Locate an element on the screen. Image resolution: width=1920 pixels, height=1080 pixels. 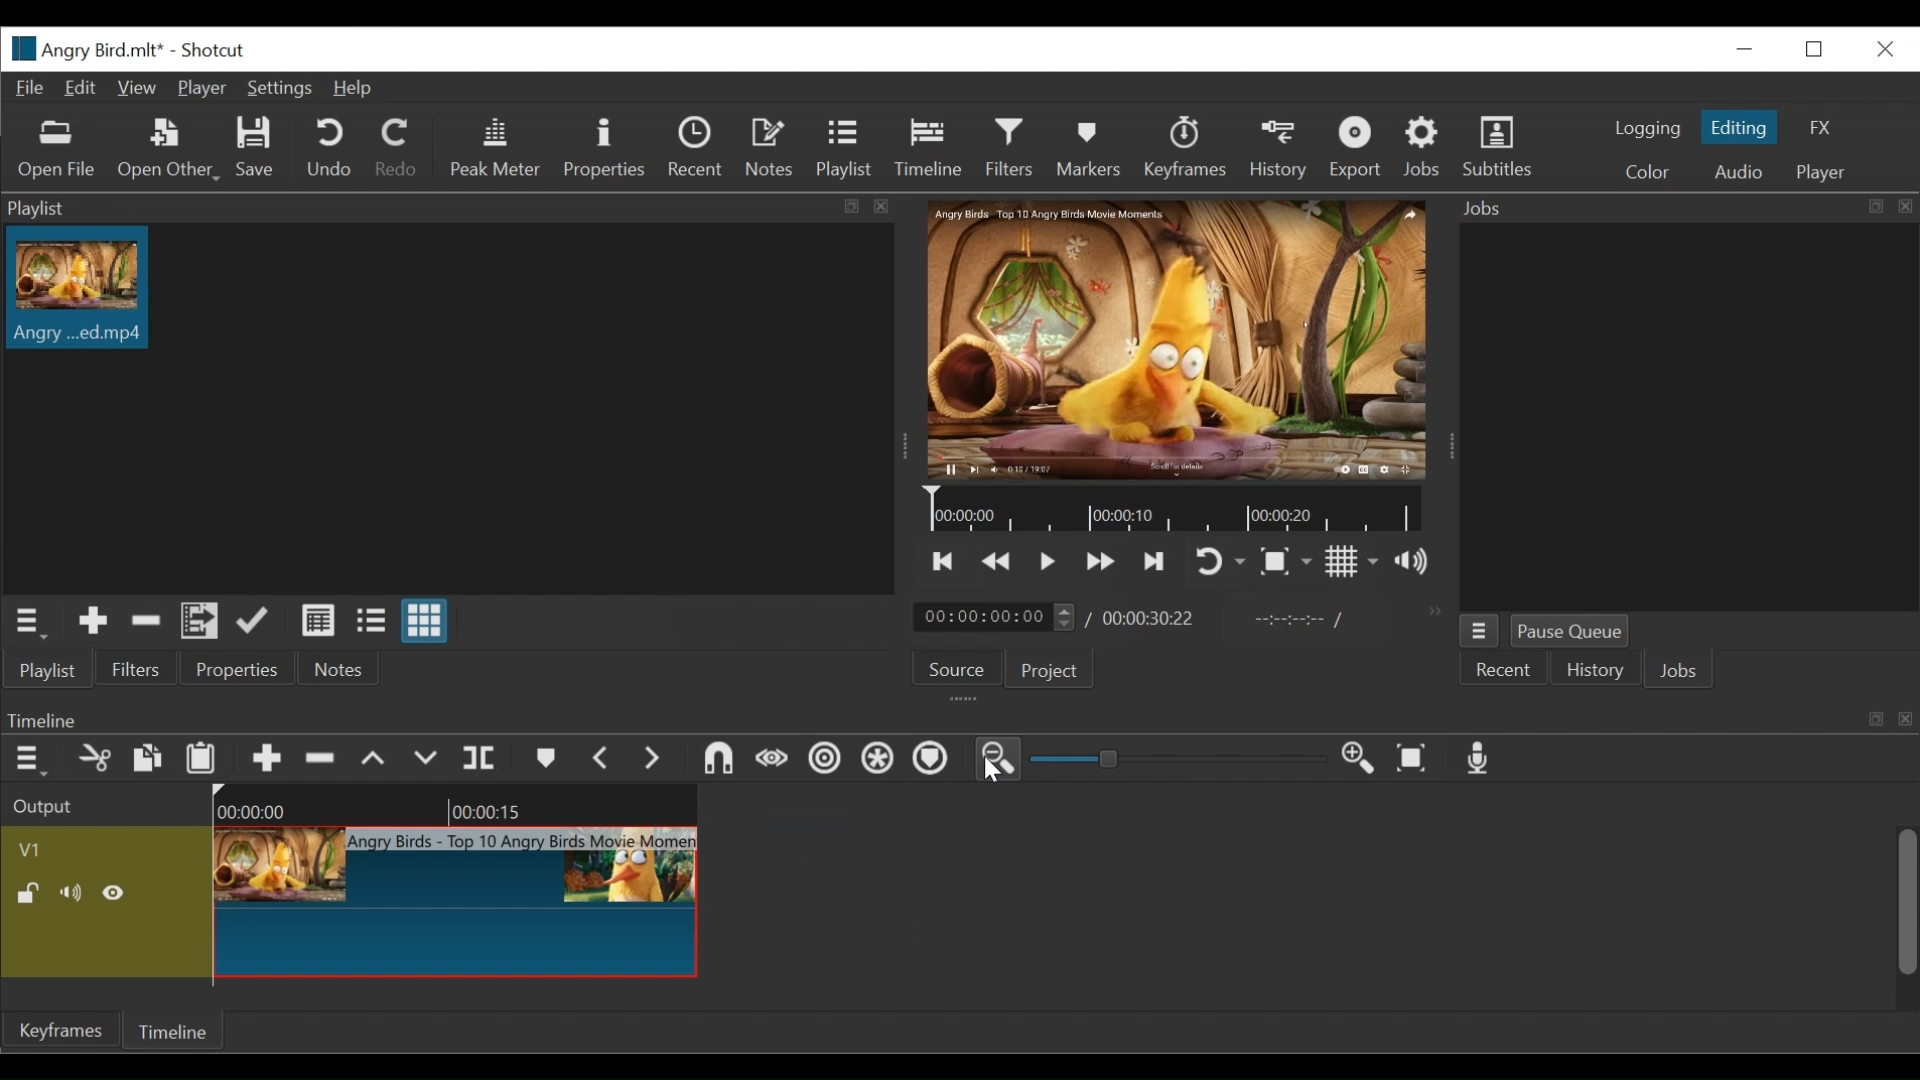
Playlist is located at coordinates (843, 146).